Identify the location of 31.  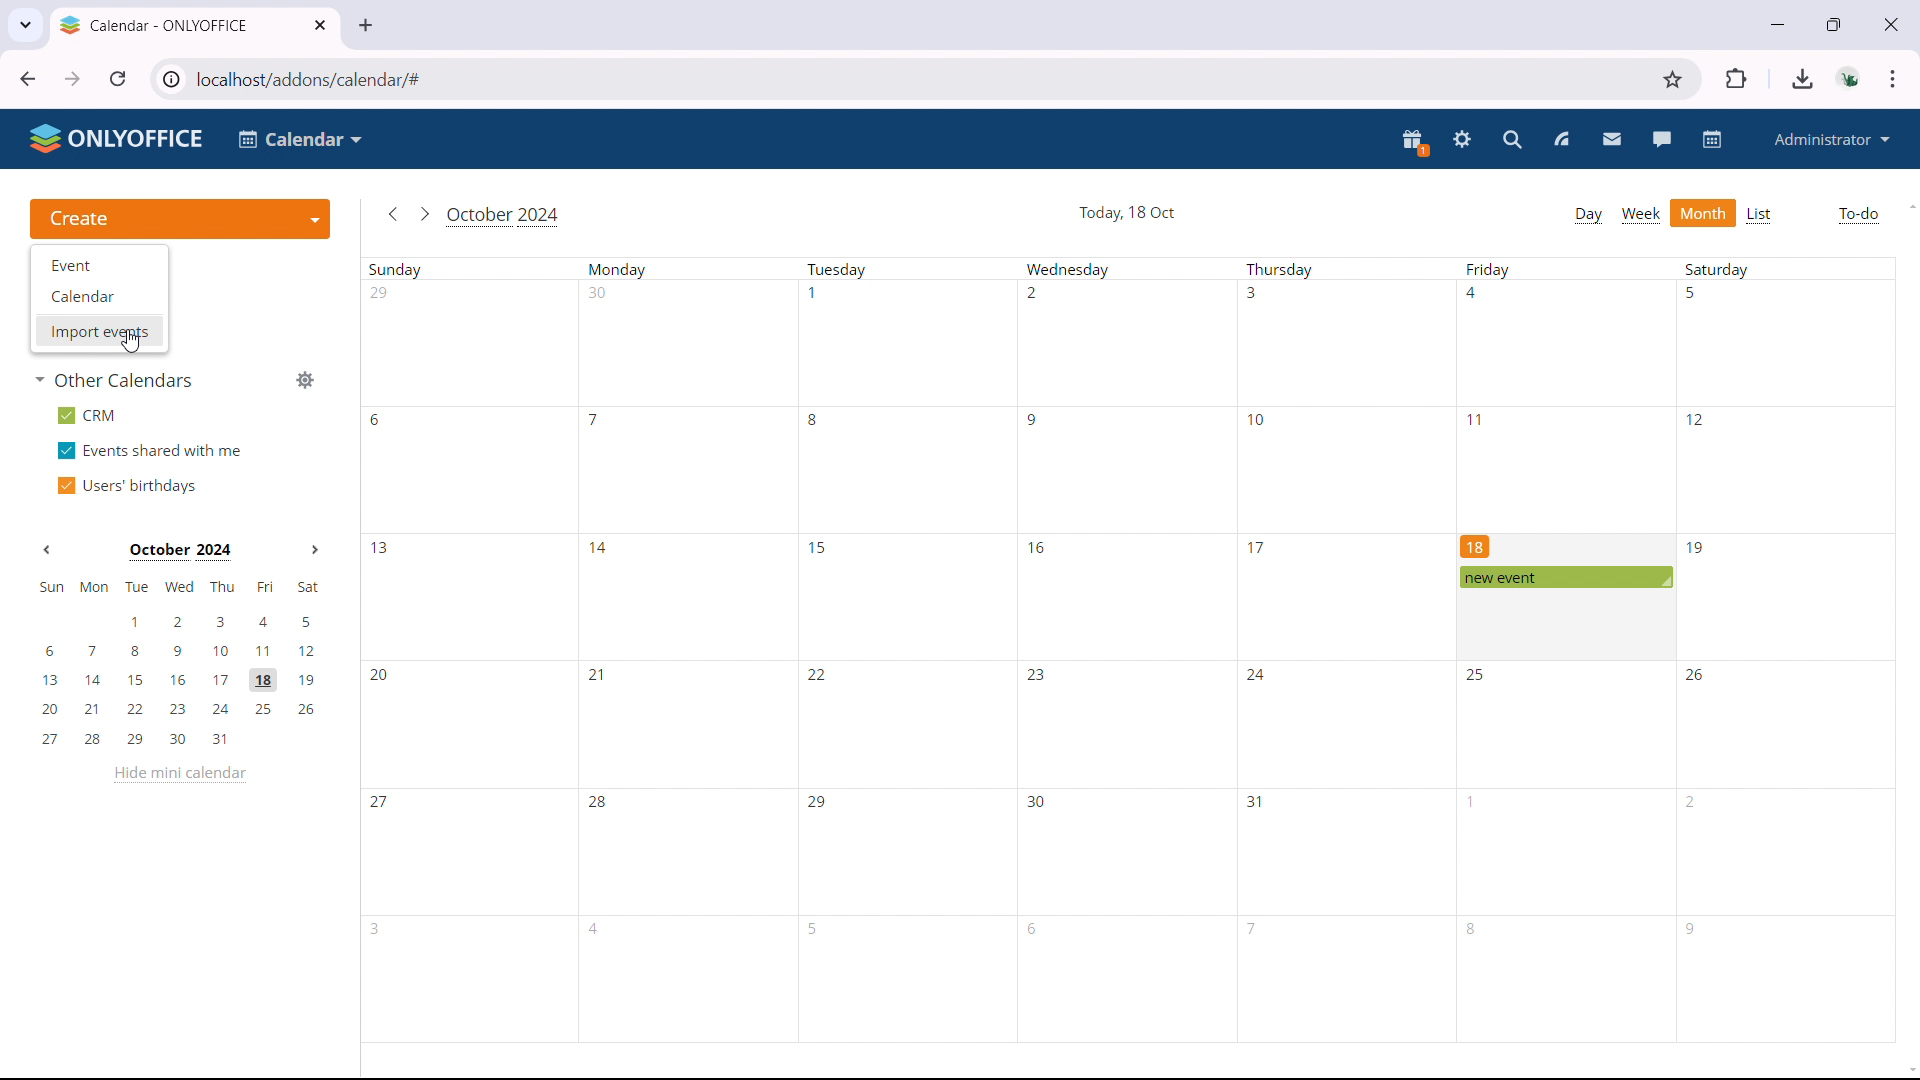
(1256, 802).